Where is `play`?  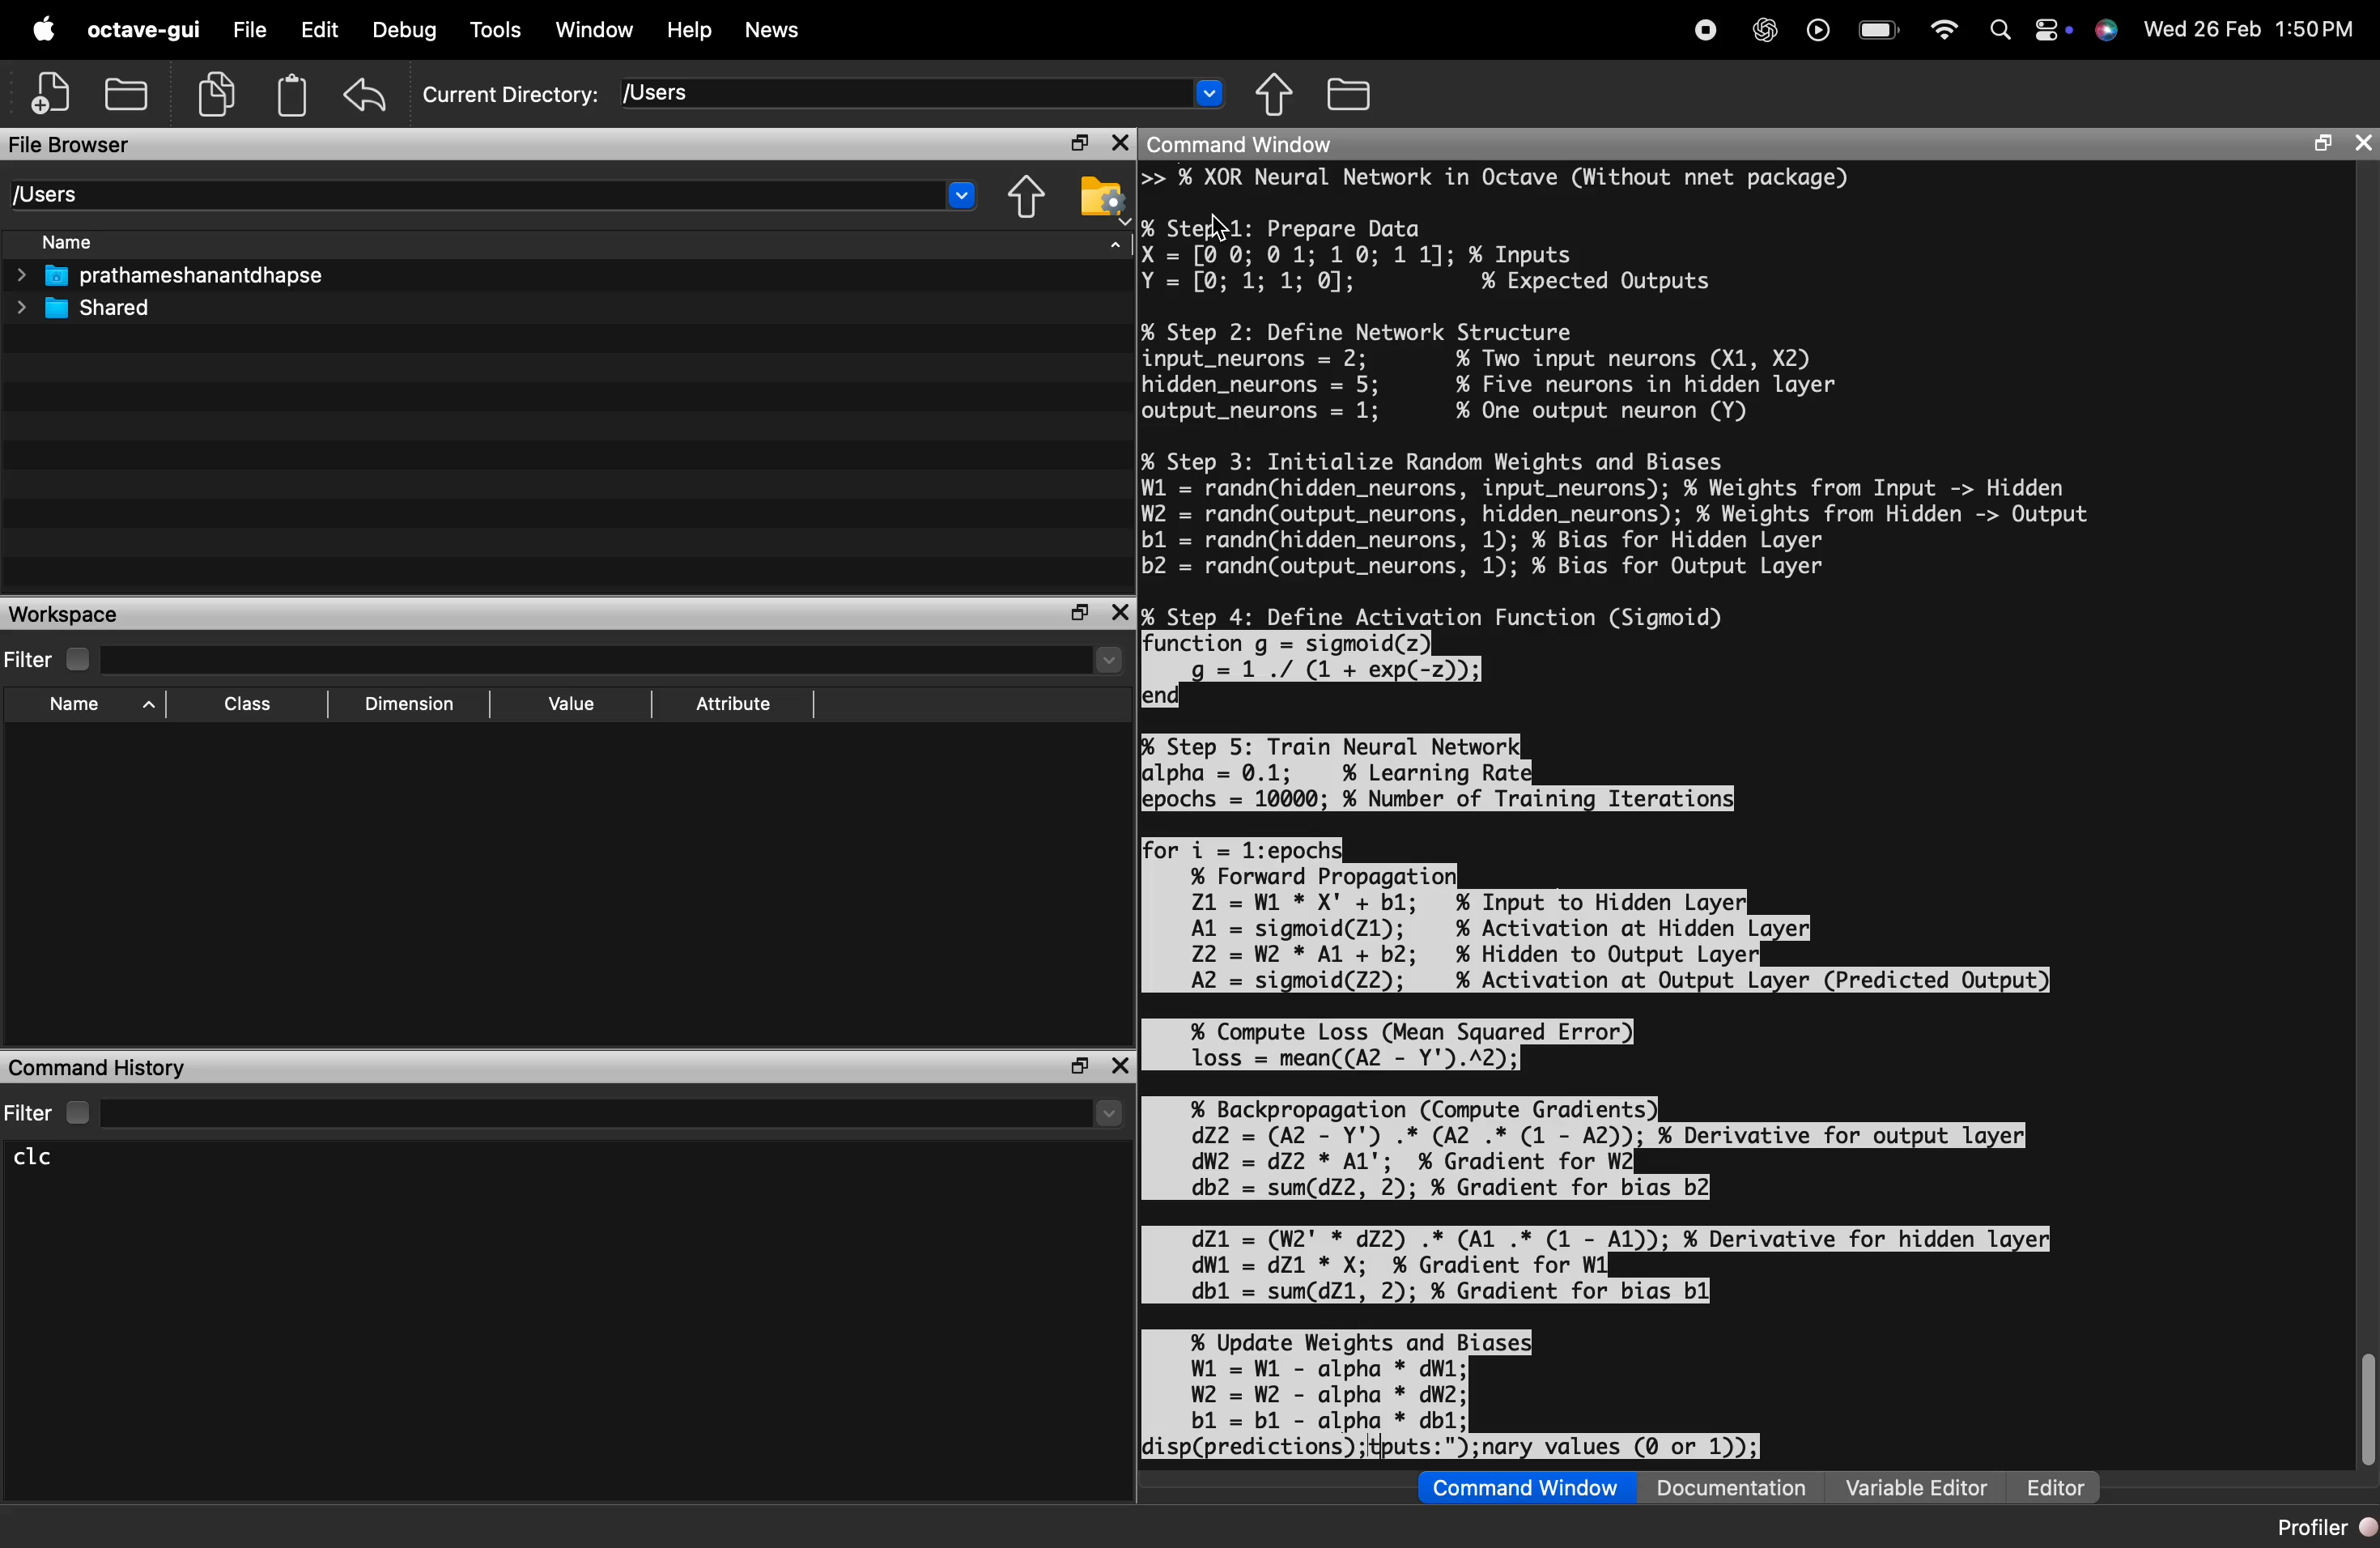 play is located at coordinates (1812, 29).